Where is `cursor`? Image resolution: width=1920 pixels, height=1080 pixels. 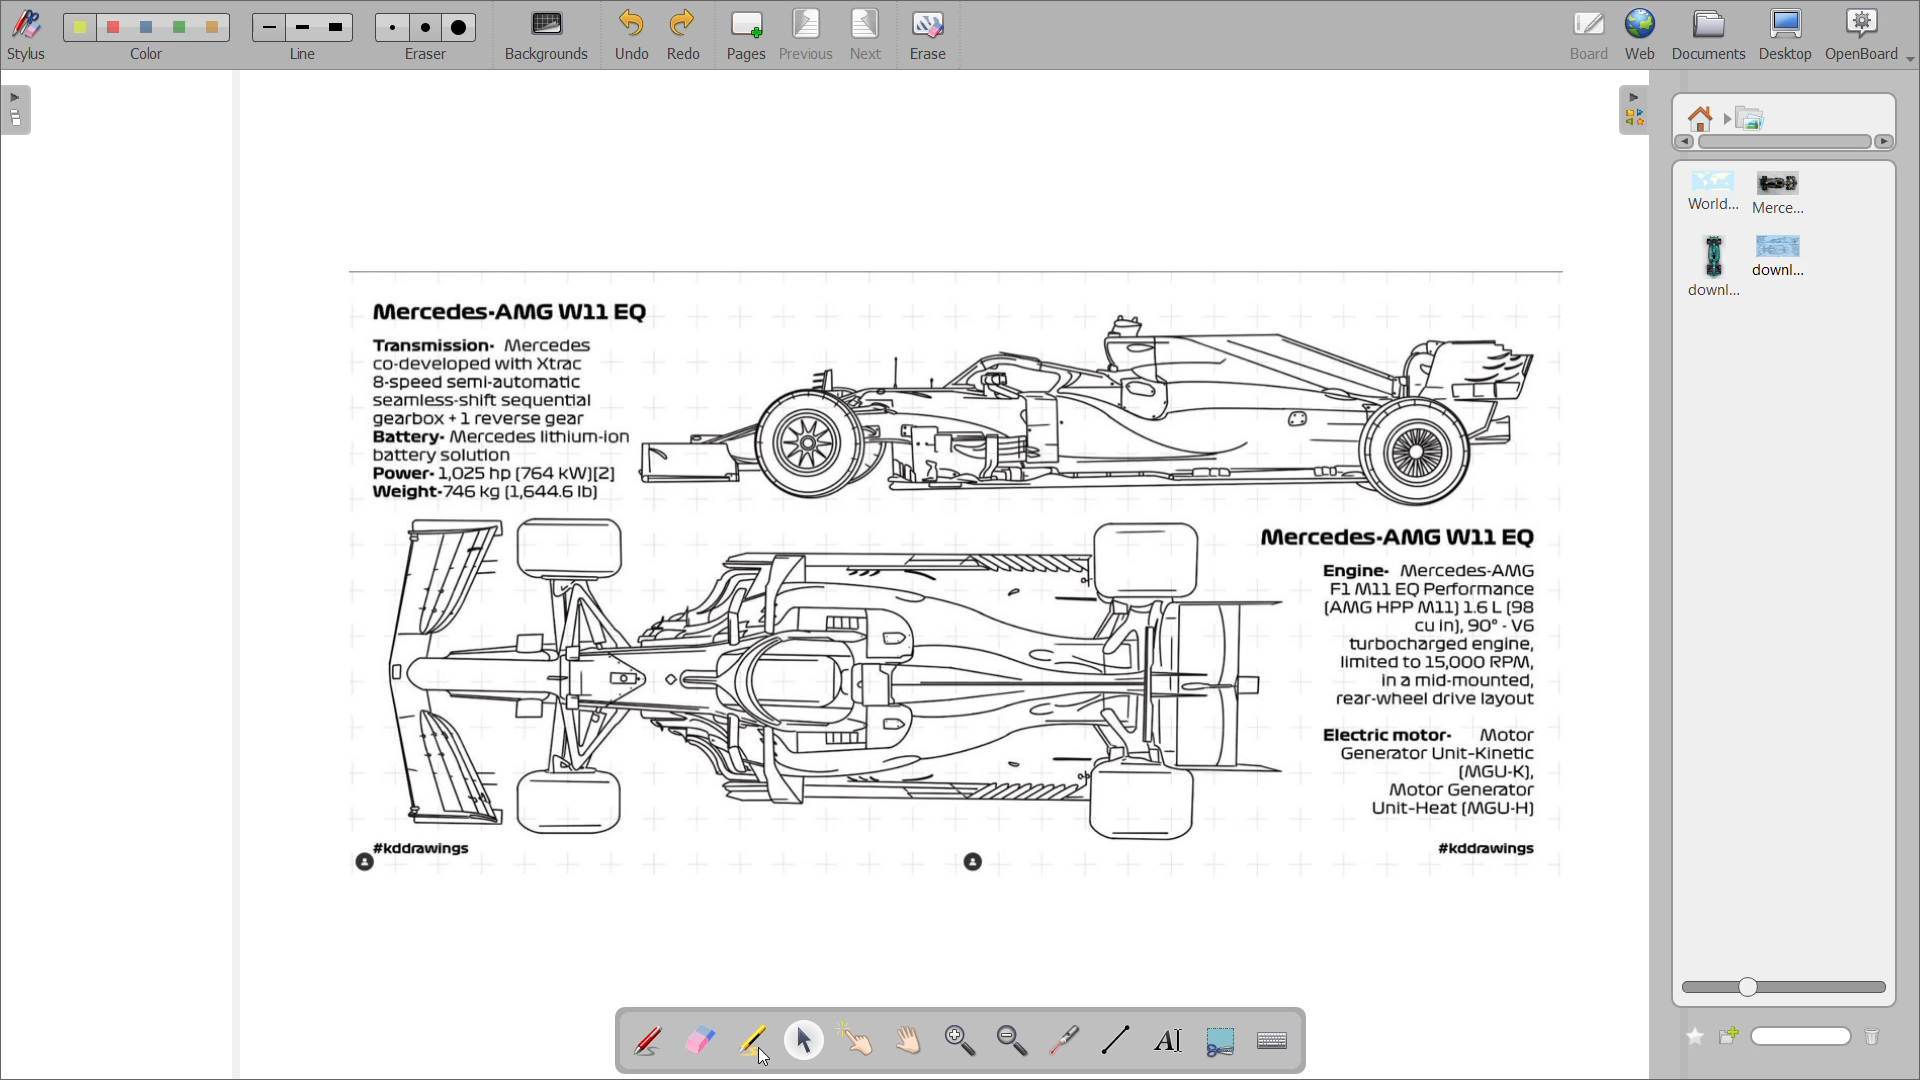
cursor is located at coordinates (768, 1058).